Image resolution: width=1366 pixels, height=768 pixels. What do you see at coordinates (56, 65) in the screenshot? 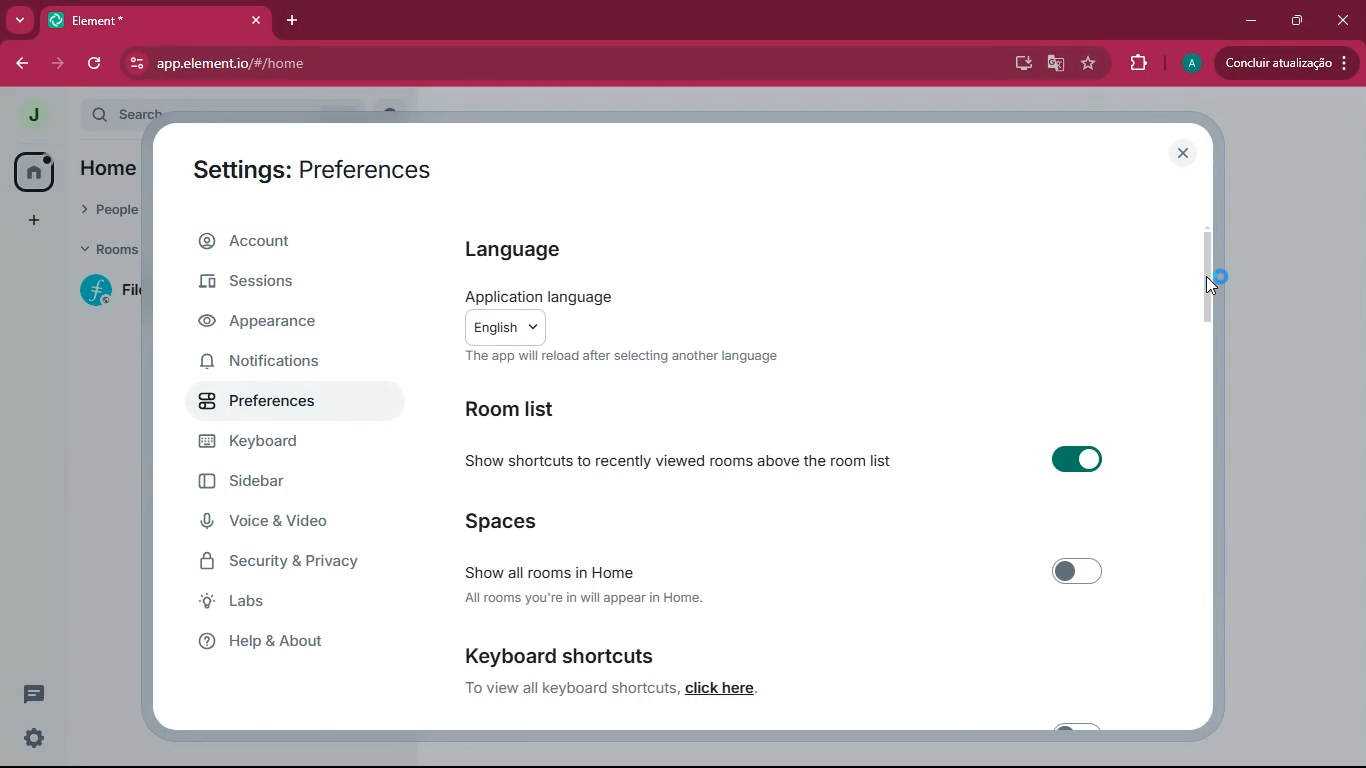
I see `forward` at bounding box center [56, 65].